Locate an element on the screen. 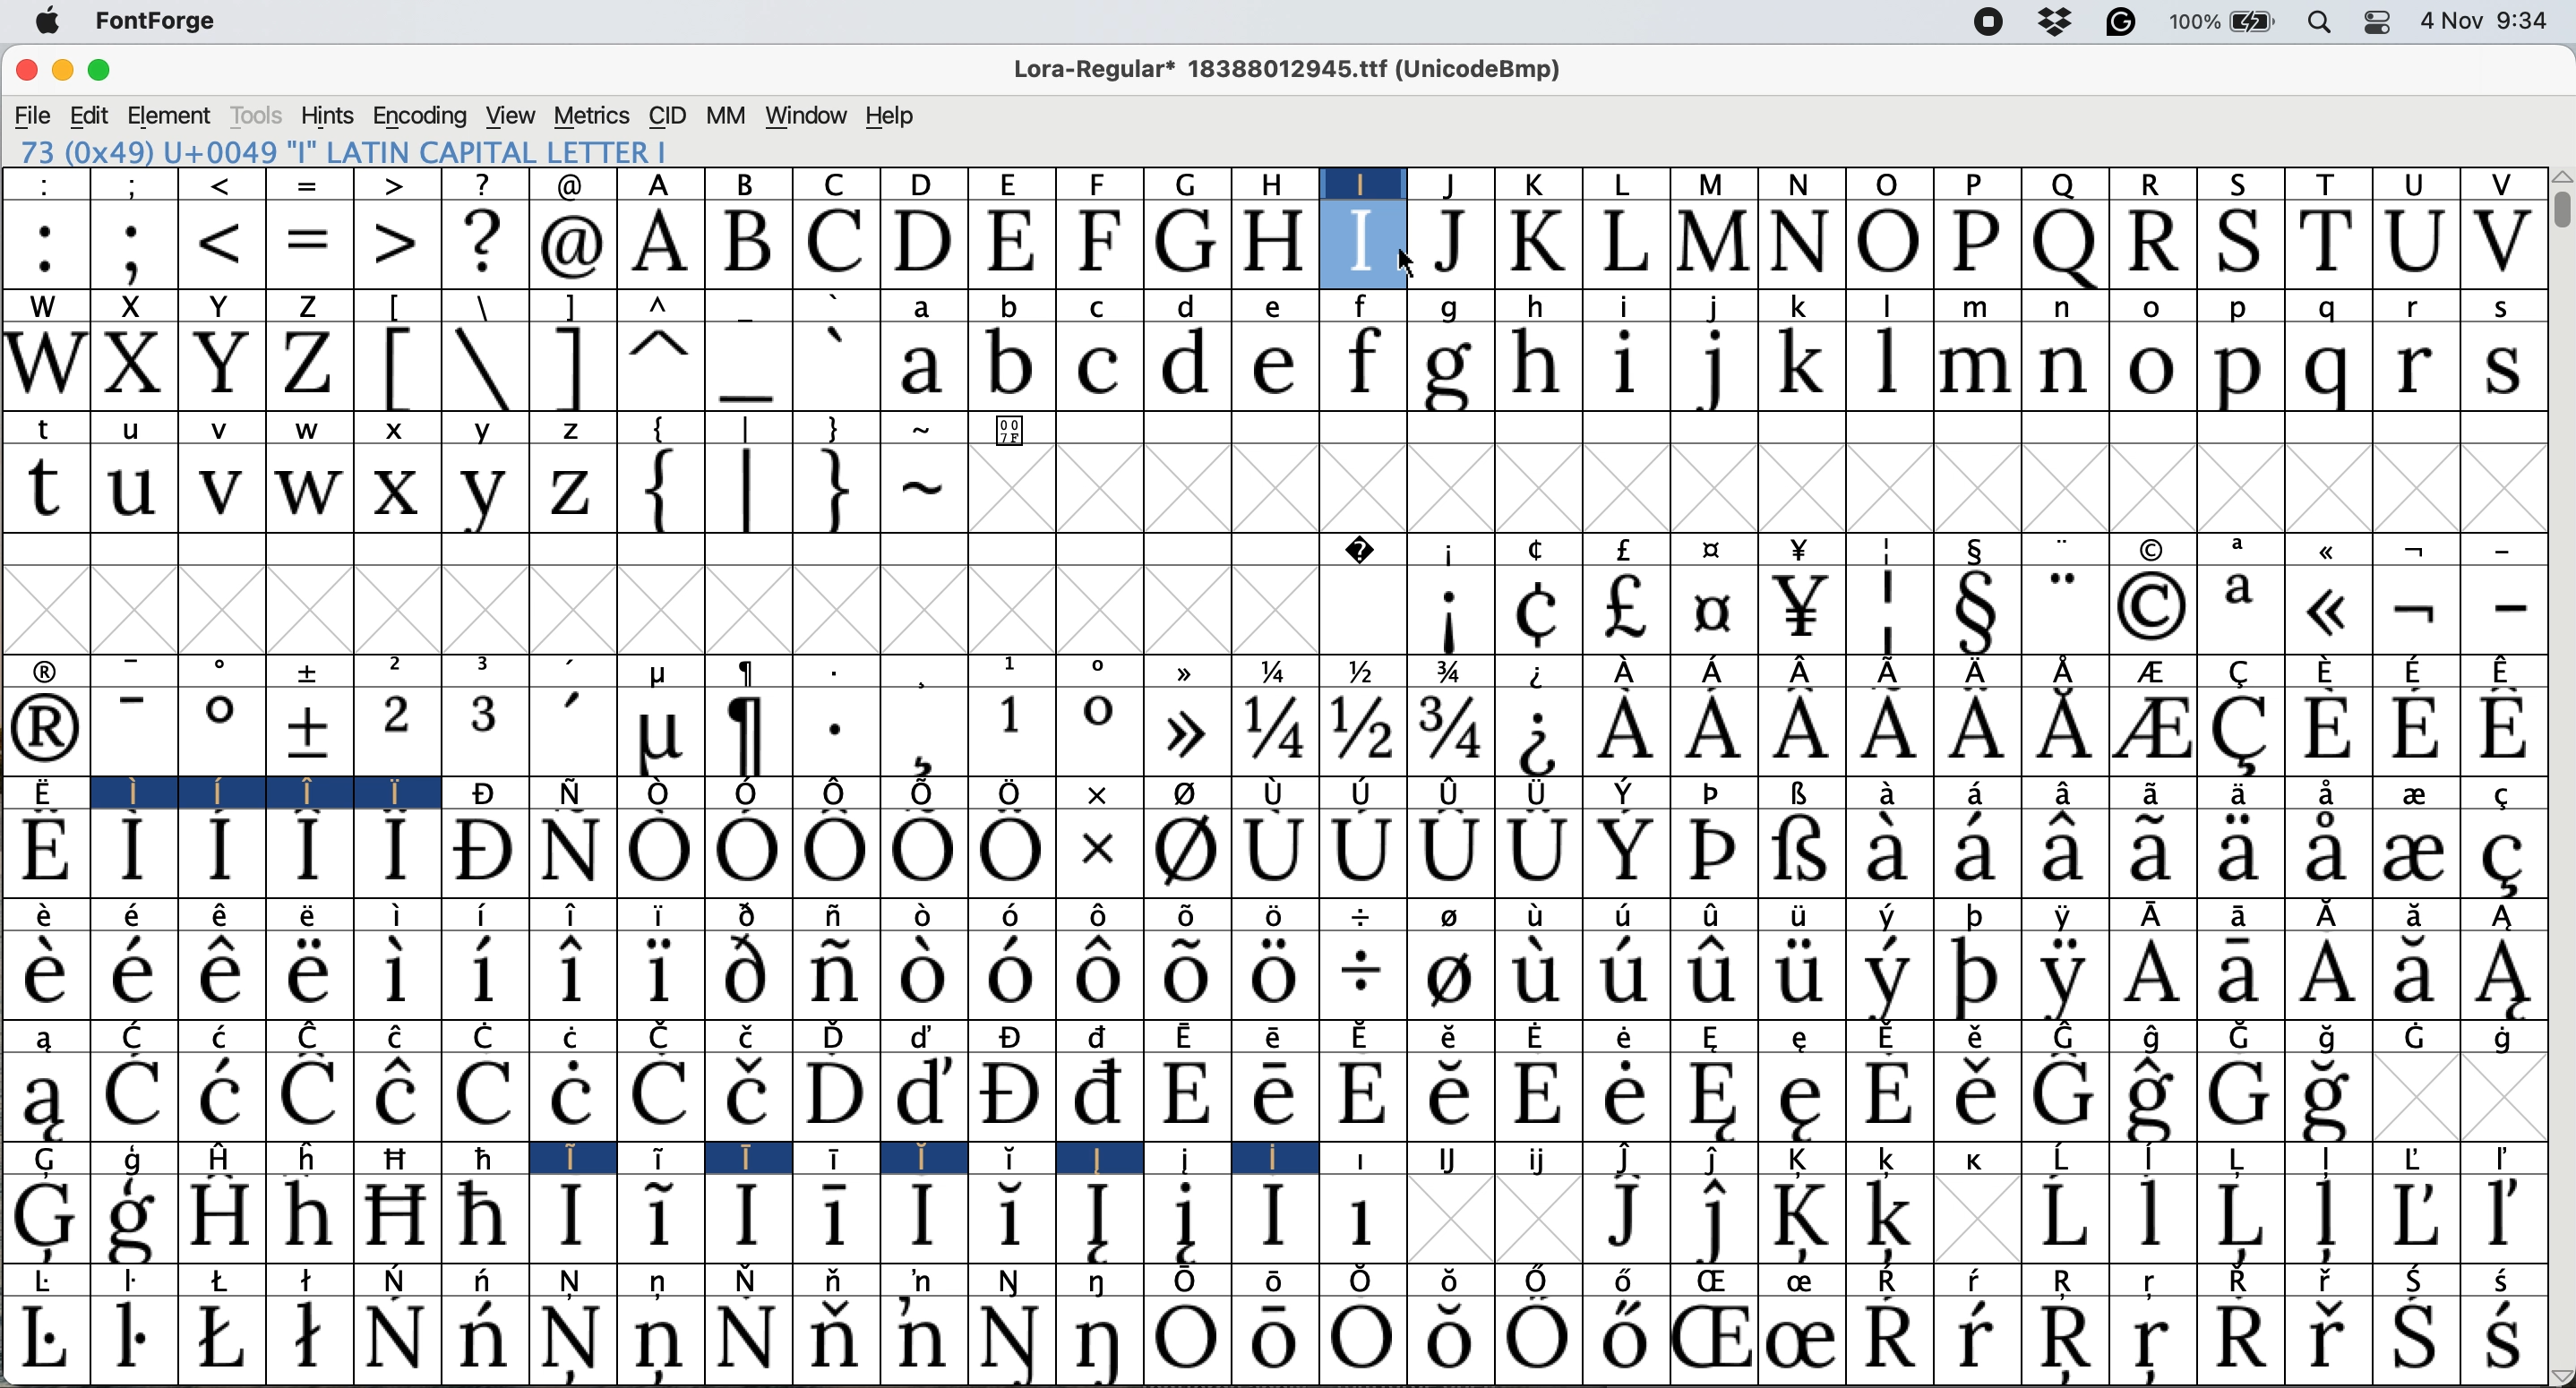  Symbol is located at coordinates (310, 853).